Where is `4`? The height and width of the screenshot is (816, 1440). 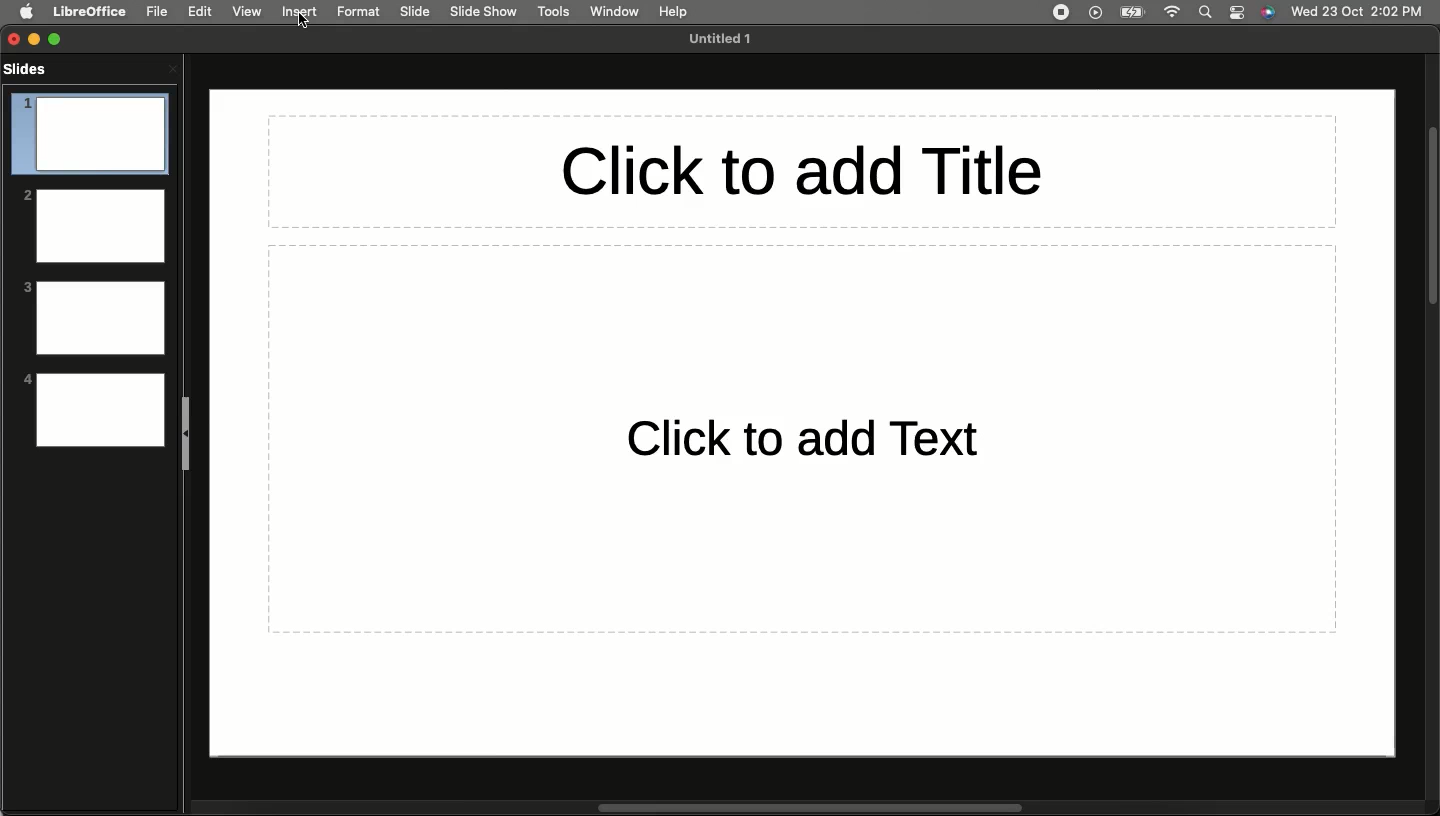 4 is located at coordinates (93, 409).